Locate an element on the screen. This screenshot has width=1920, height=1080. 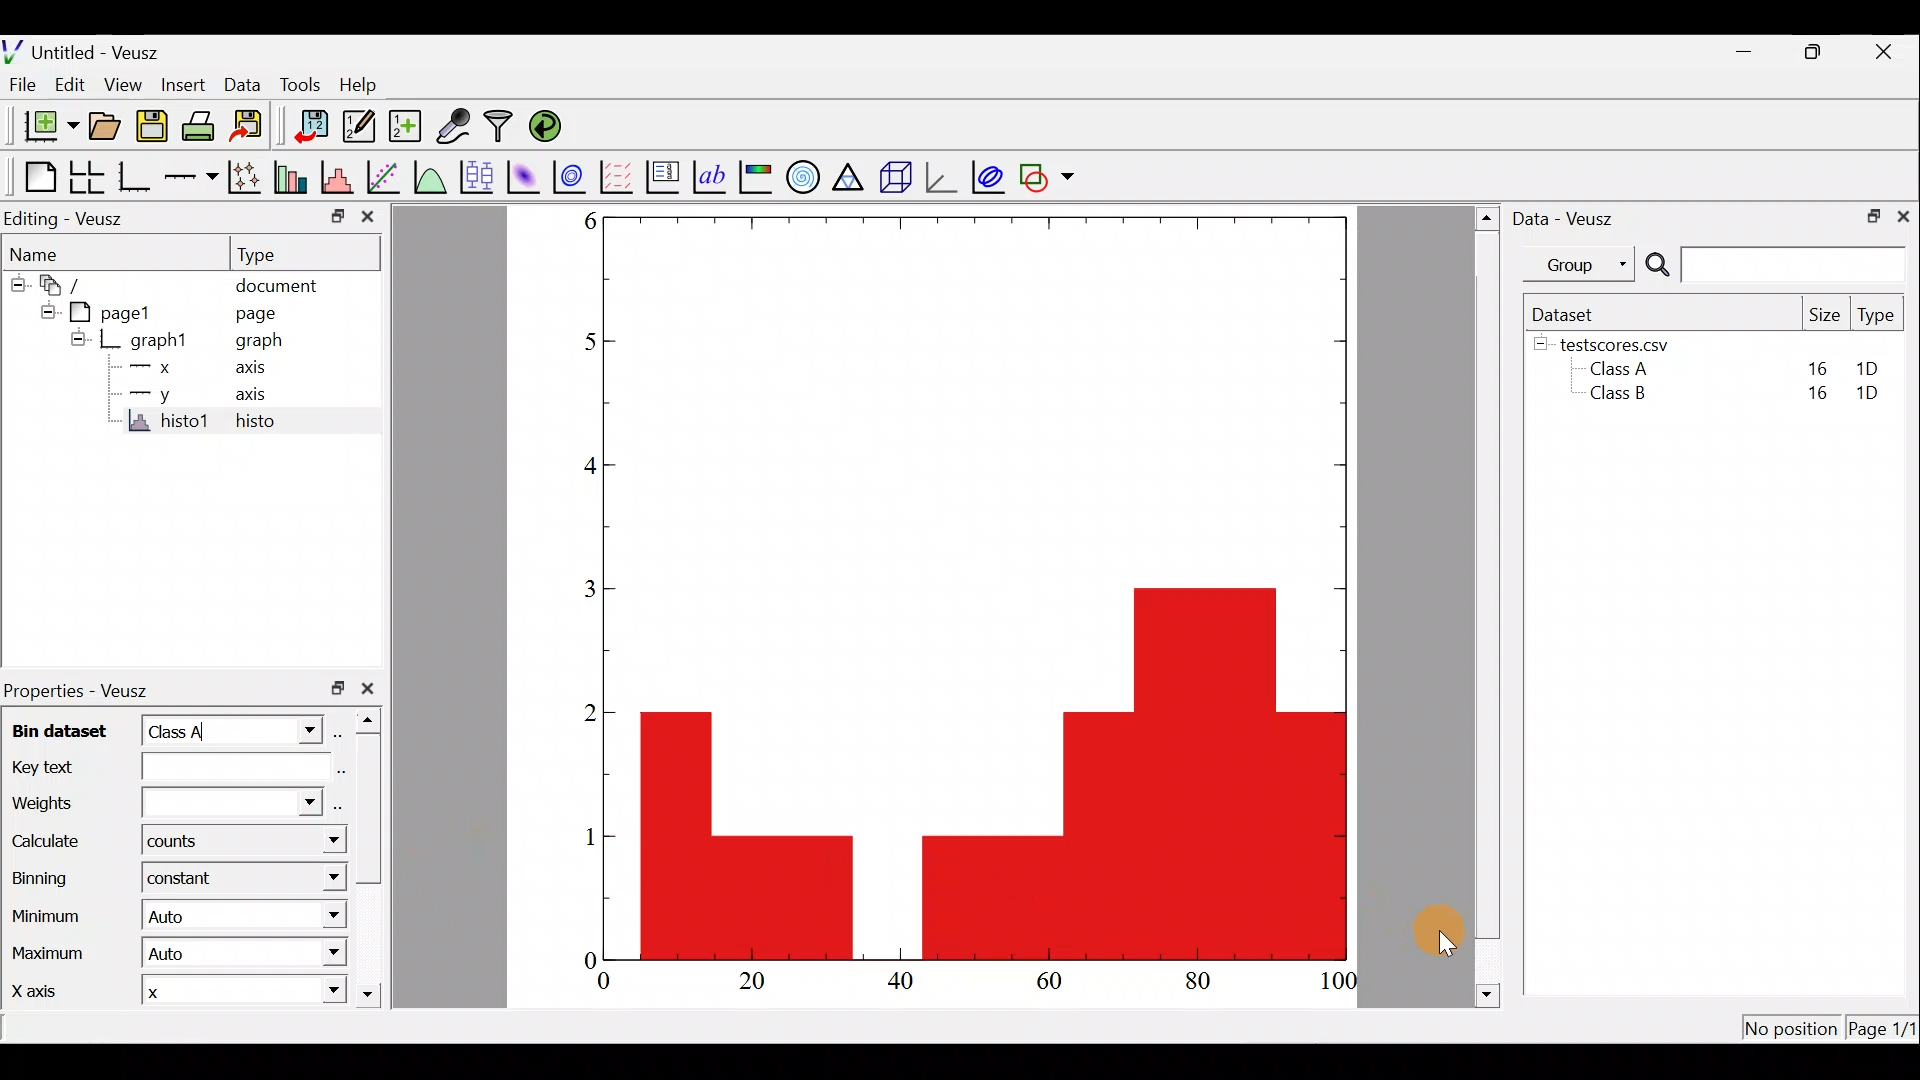
Maximum is located at coordinates (47, 957).